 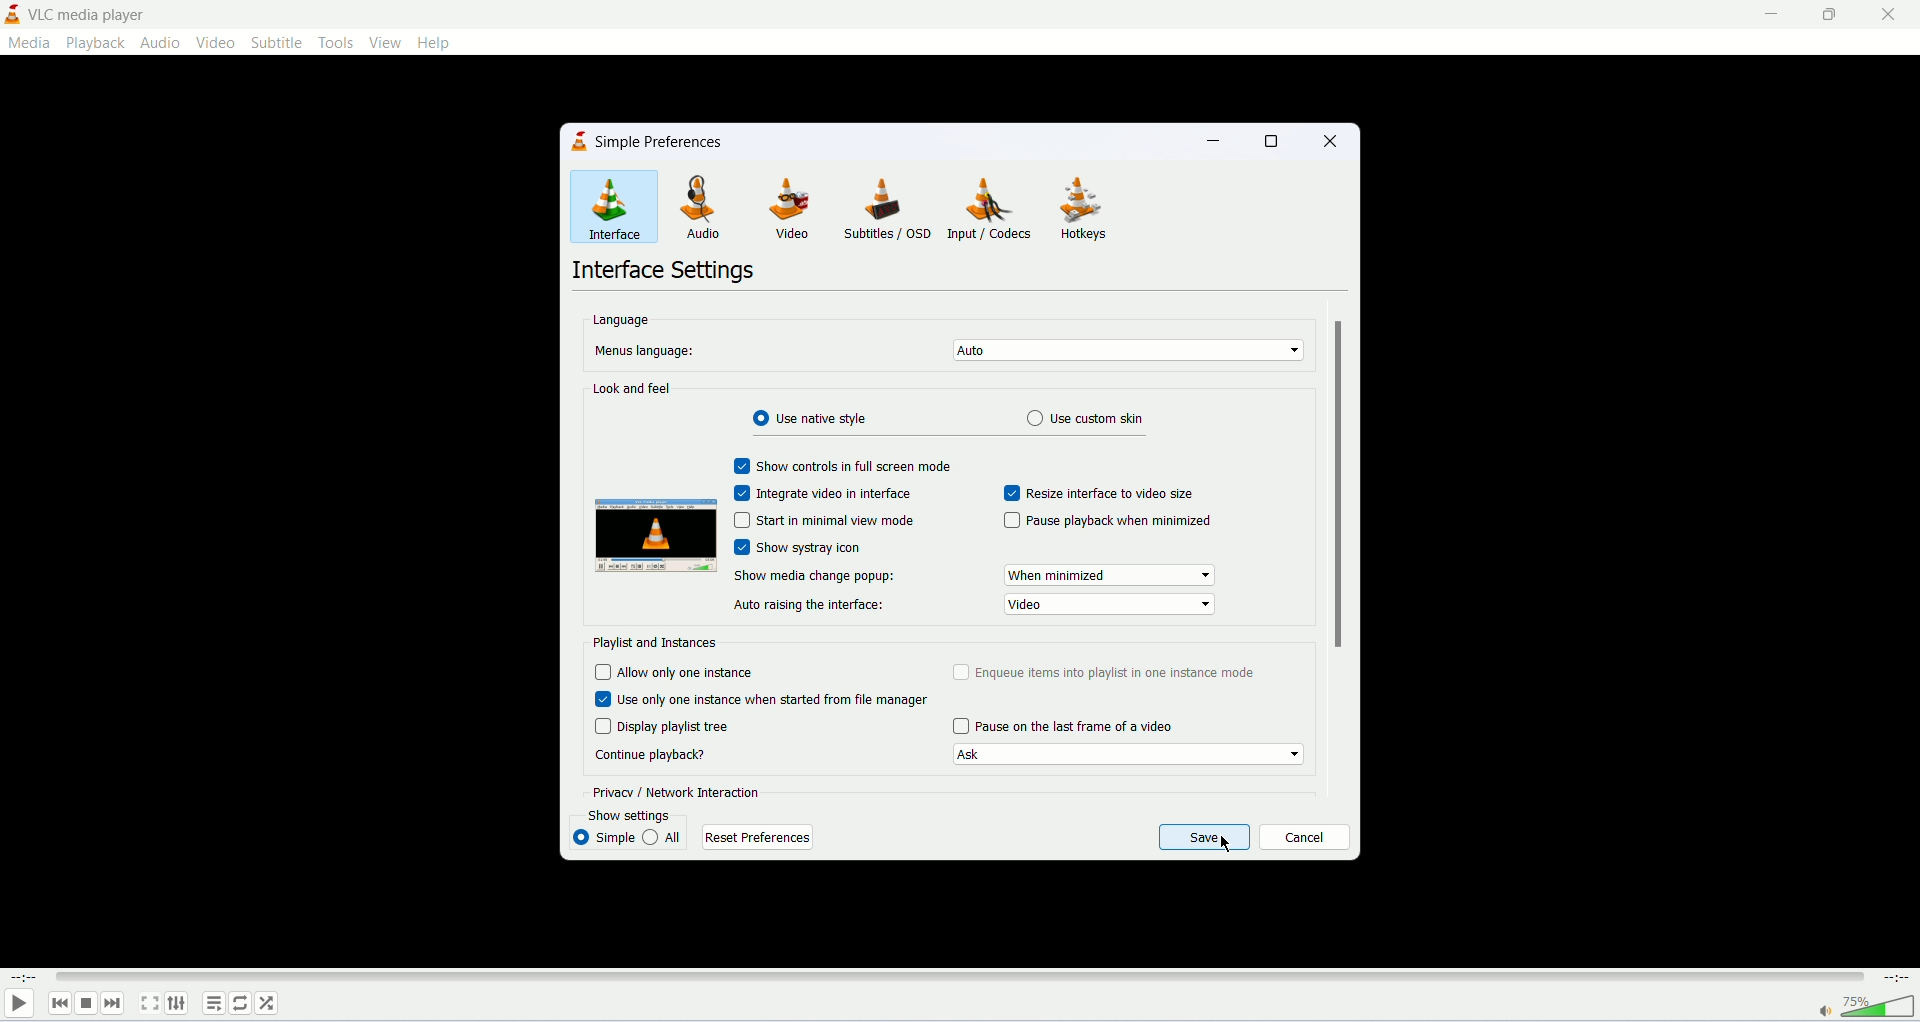 I want to click on playback, so click(x=97, y=43).